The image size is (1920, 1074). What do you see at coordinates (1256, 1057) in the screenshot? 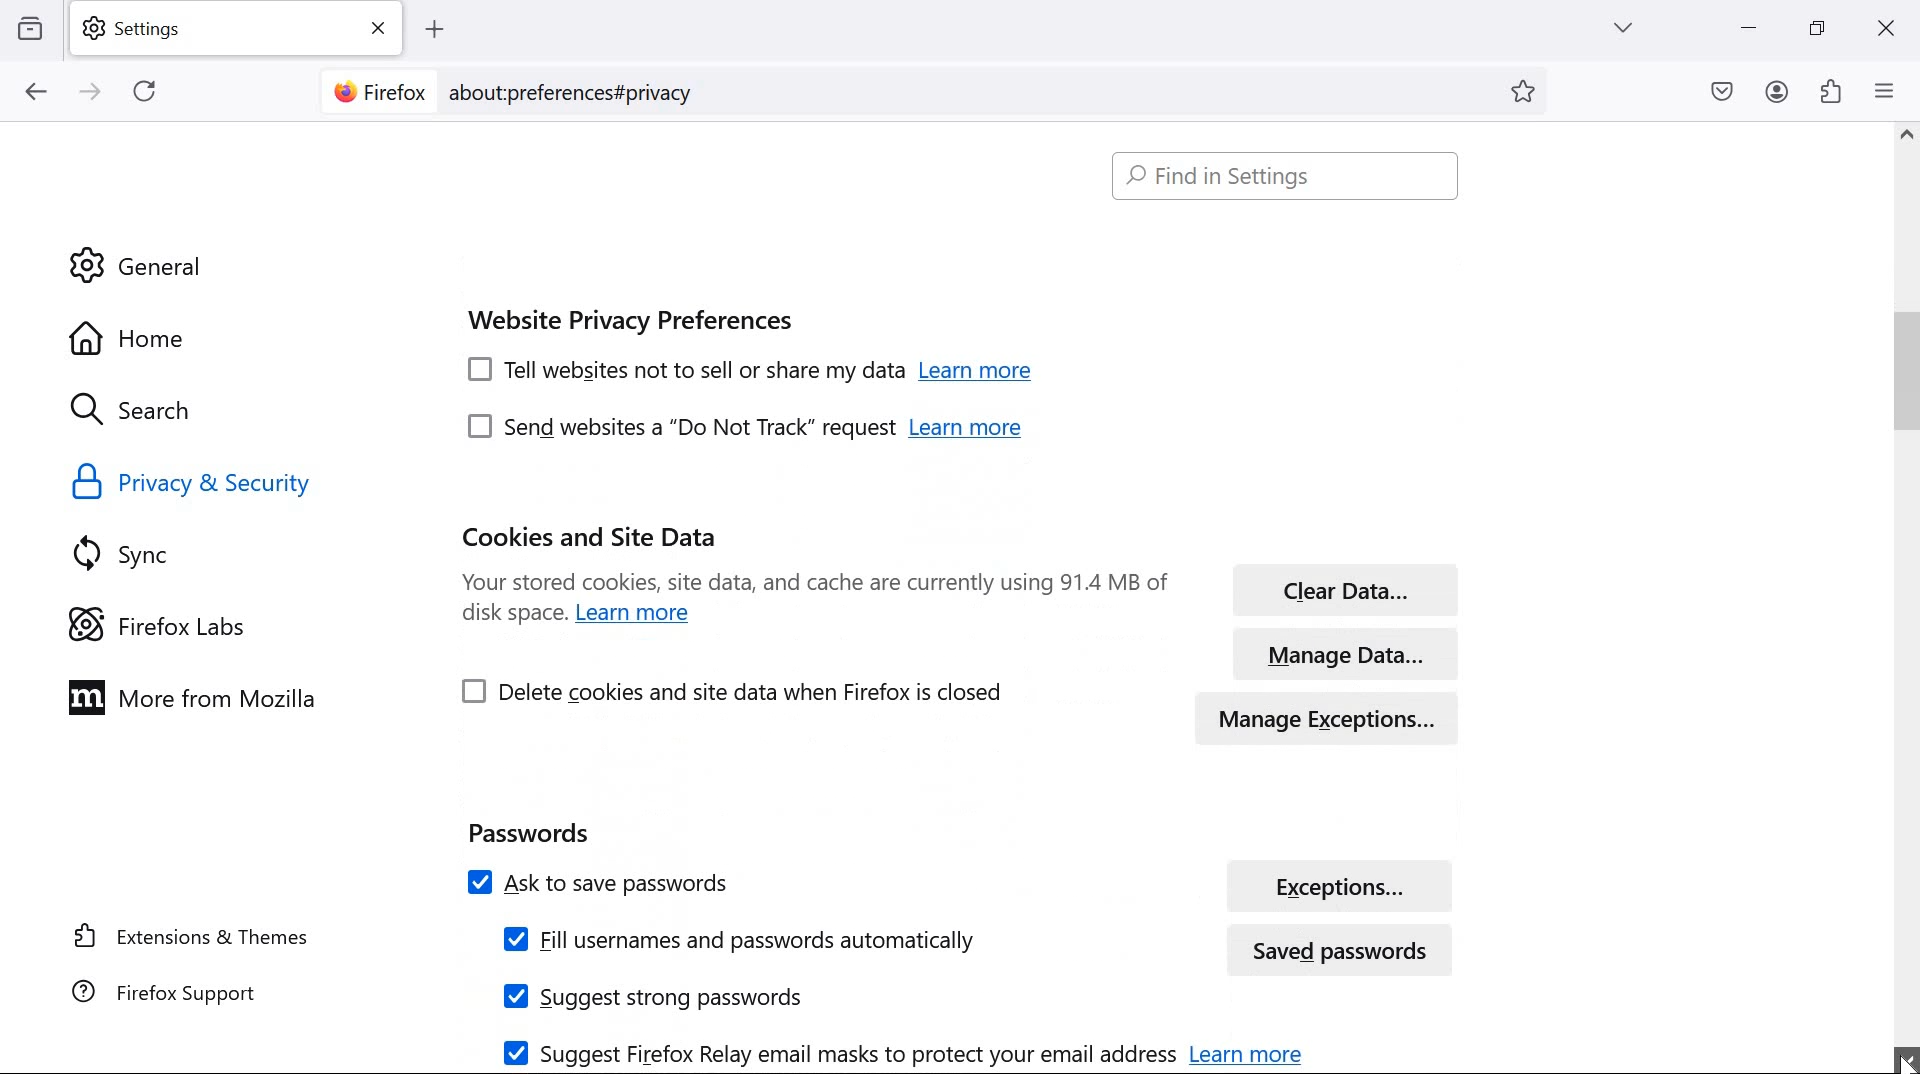
I see `learn more about relay emails for email protection` at bounding box center [1256, 1057].